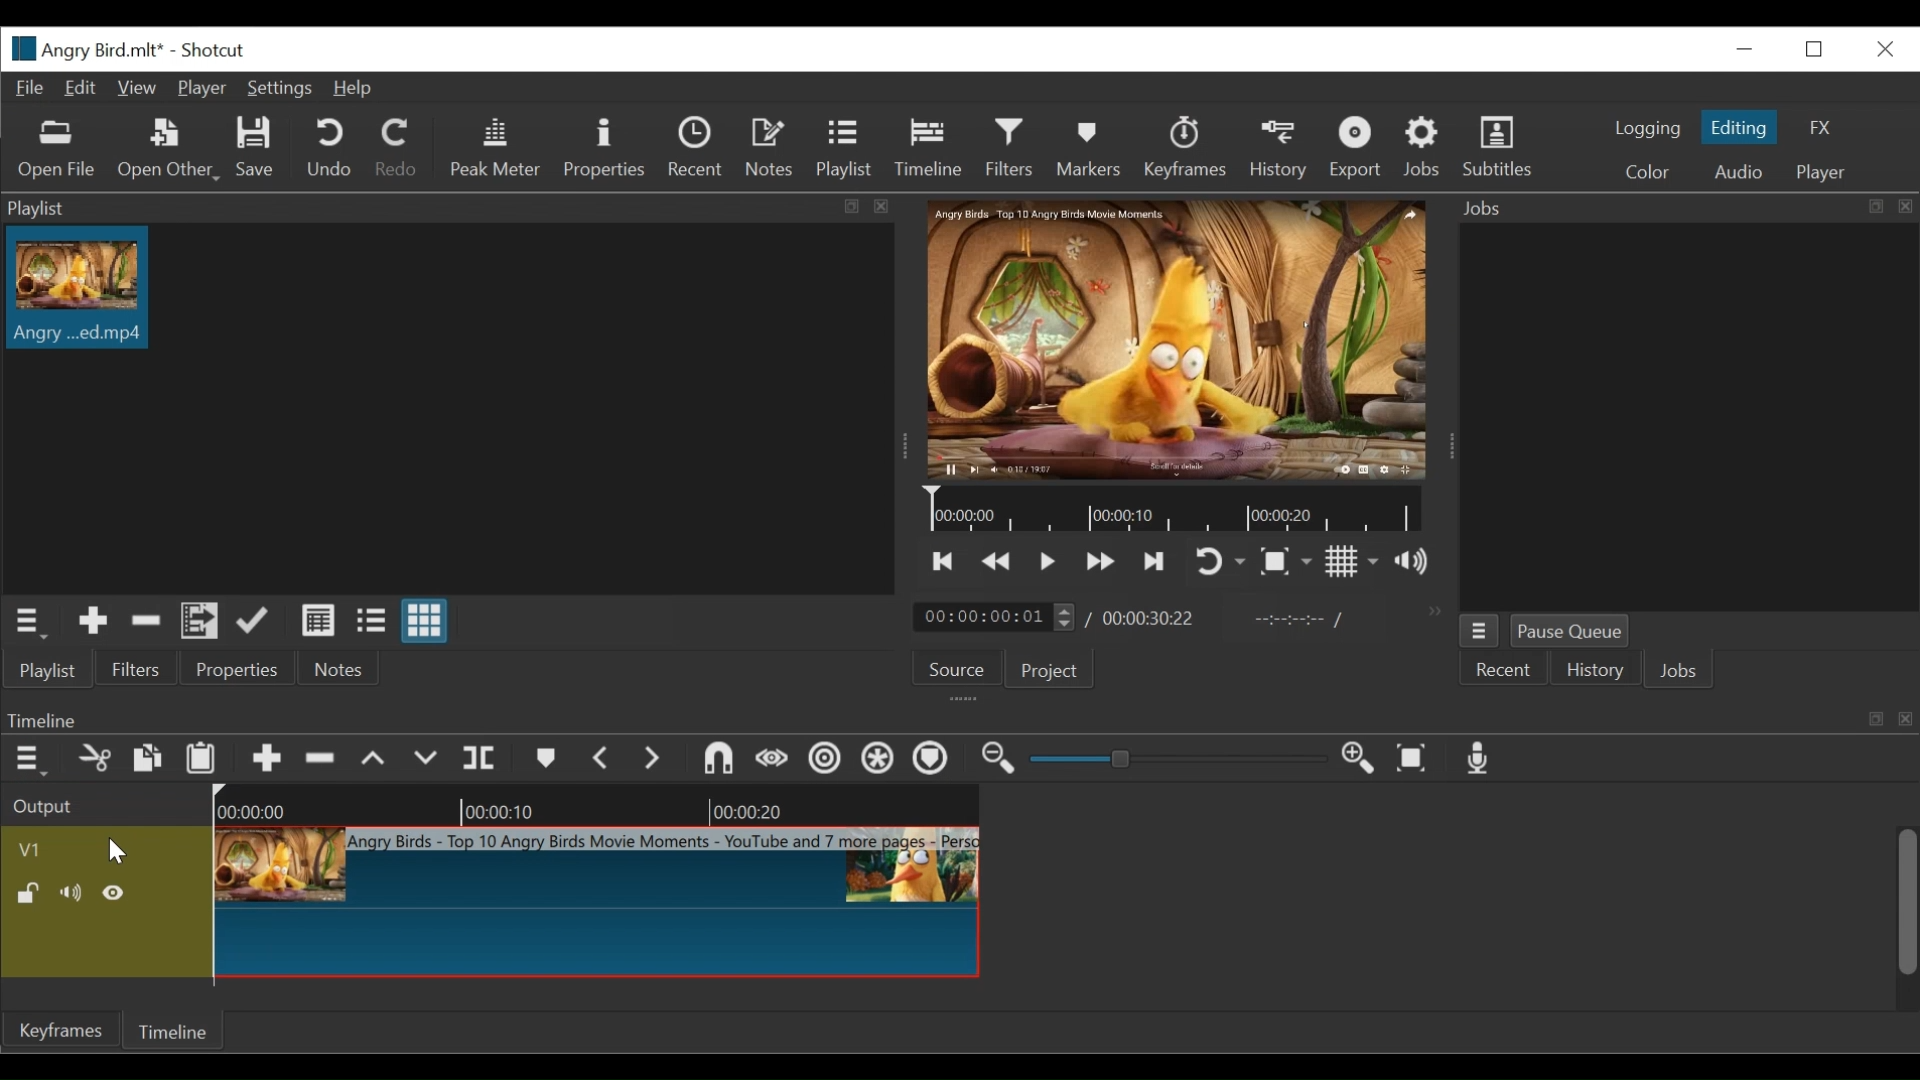 The image size is (1920, 1080). What do you see at coordinates (1048, 560) in the screenshot?
I see `Toggle play or pause` at bounding box center [1048, 560].